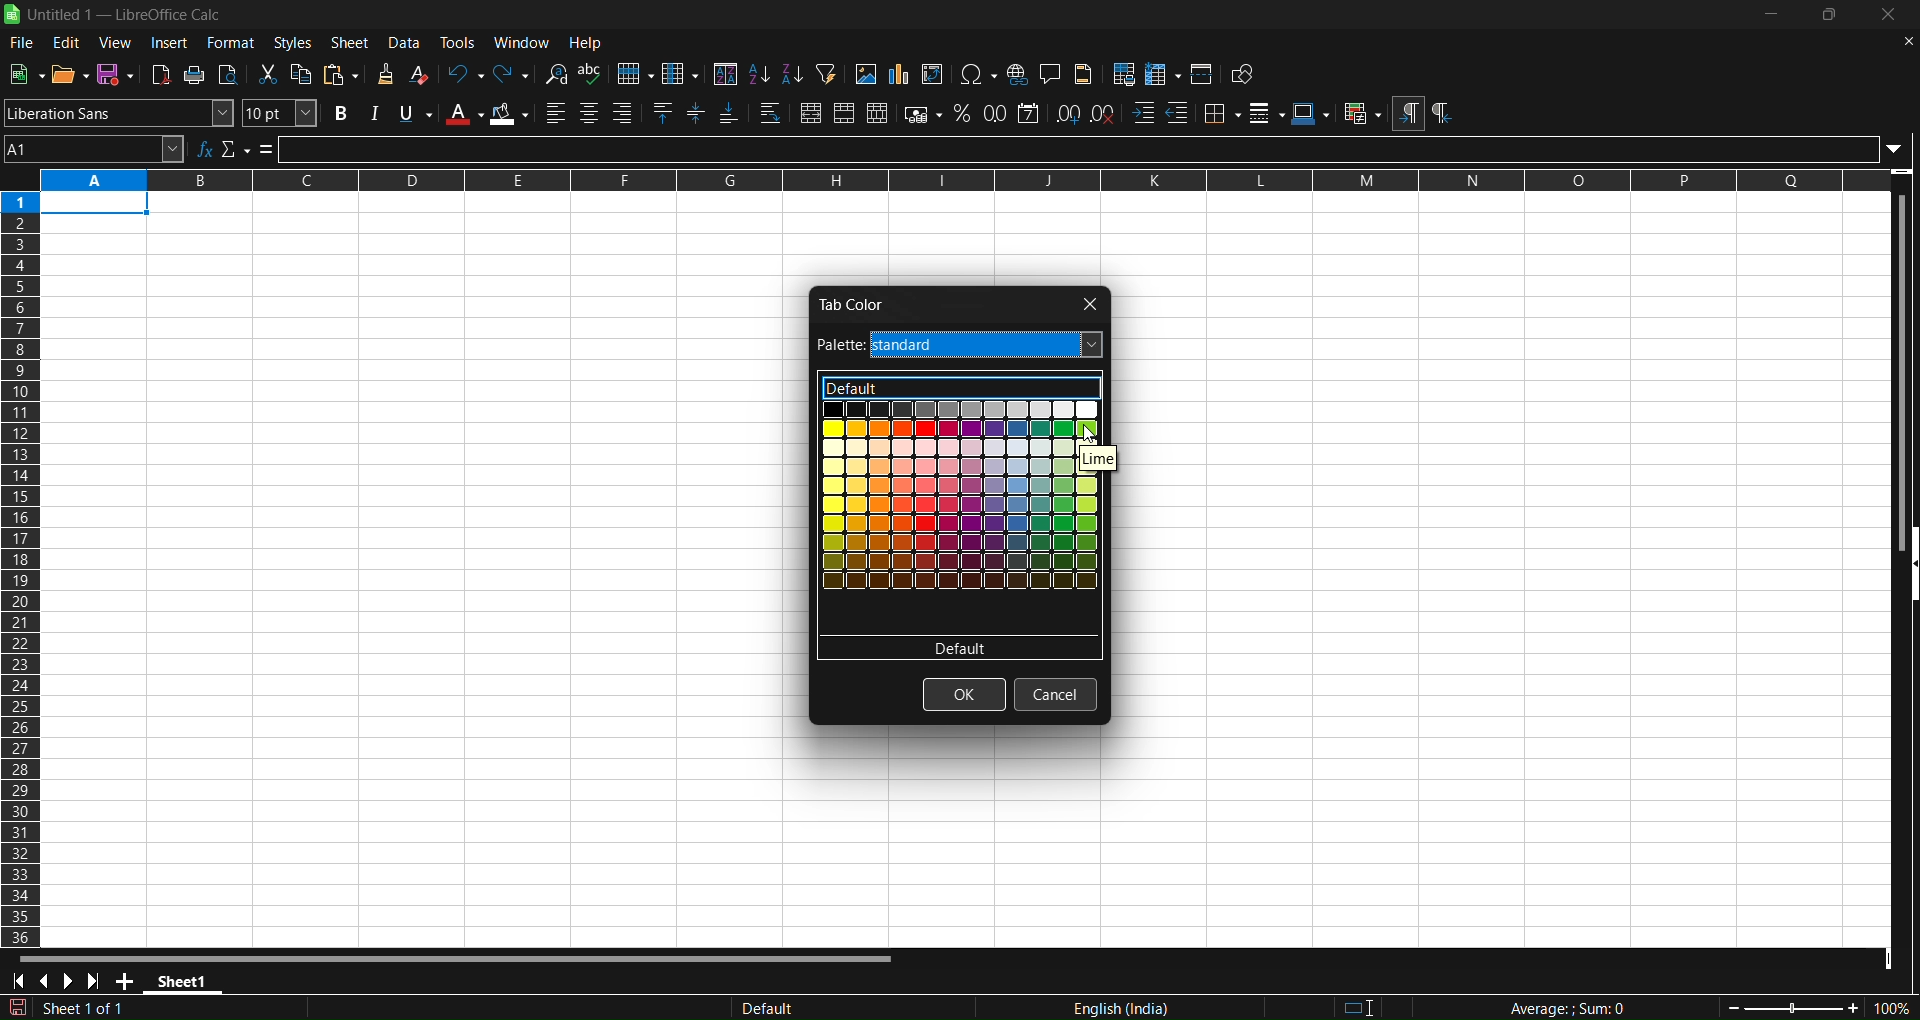 This screenshot has height=1020, width=1920. What do you see at coordinates (464, 73) in the screenshot?
I see `undo` at bounding box center [464, 73].